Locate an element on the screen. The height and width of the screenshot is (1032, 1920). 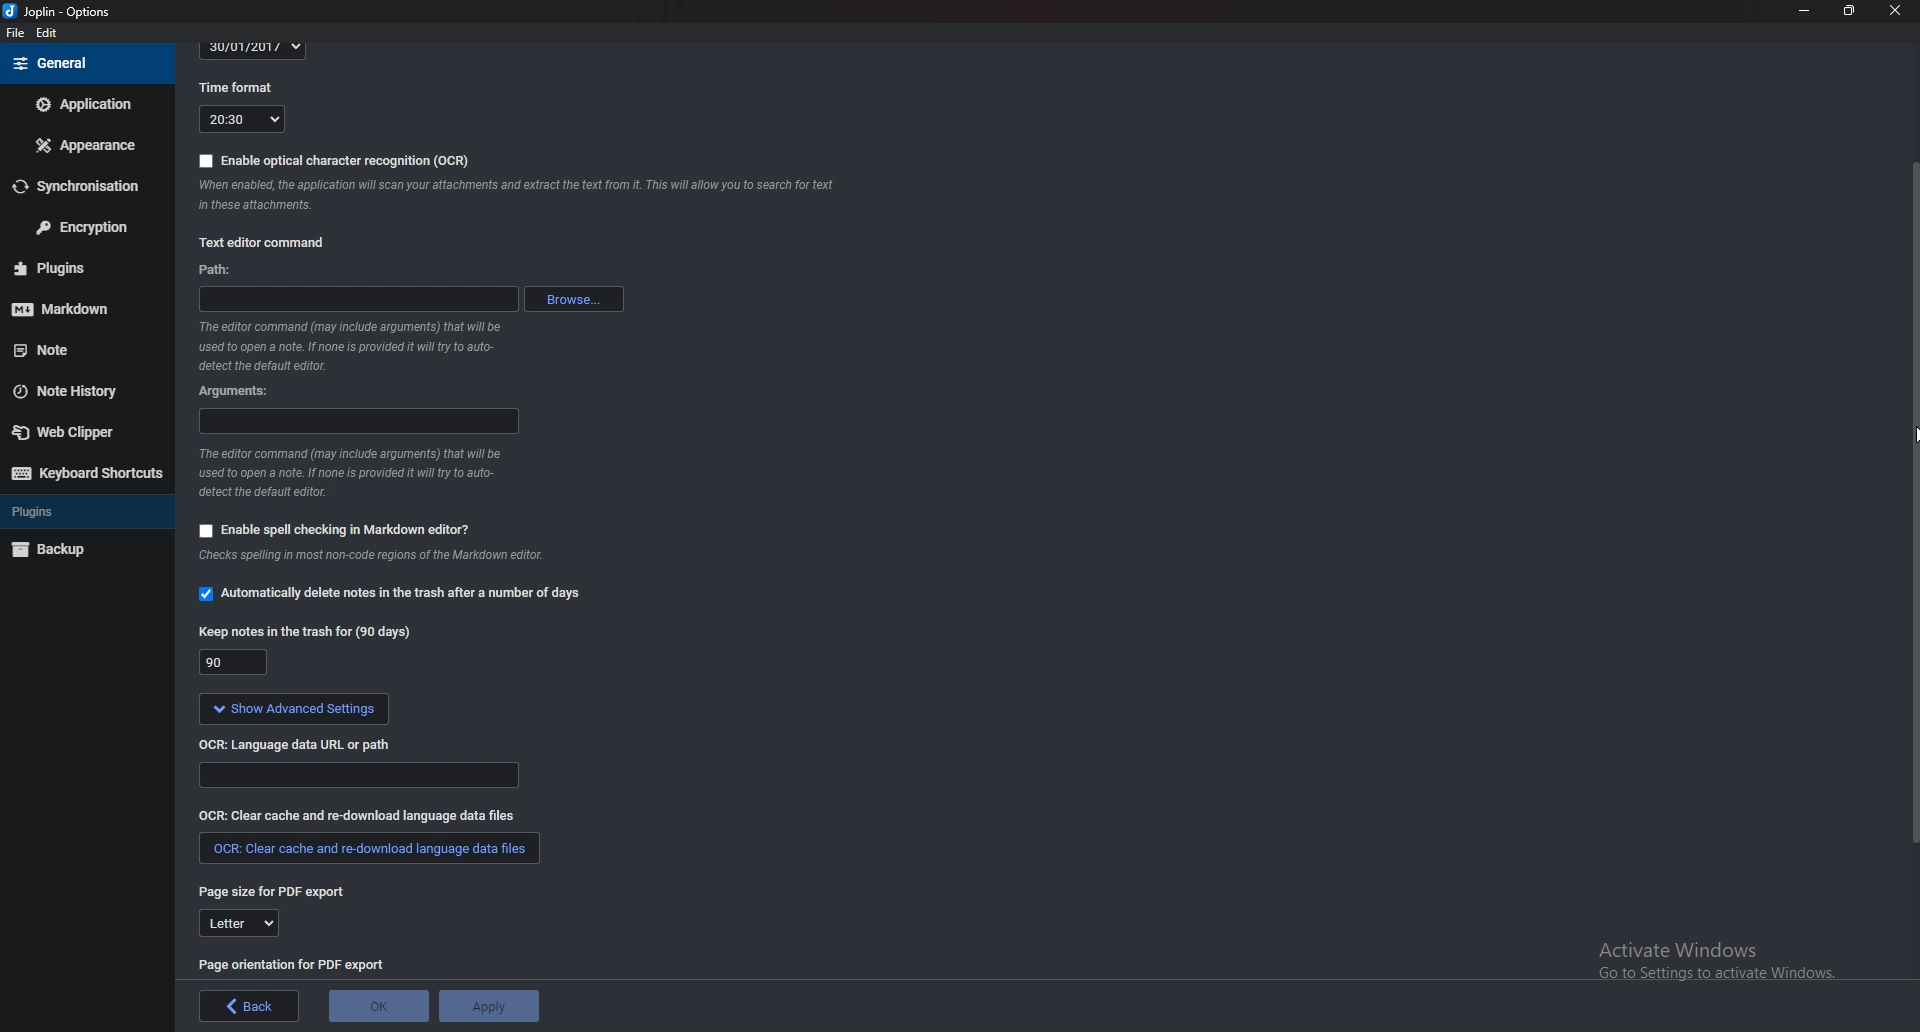
scroll bar is located at coordinates (1912, 501).